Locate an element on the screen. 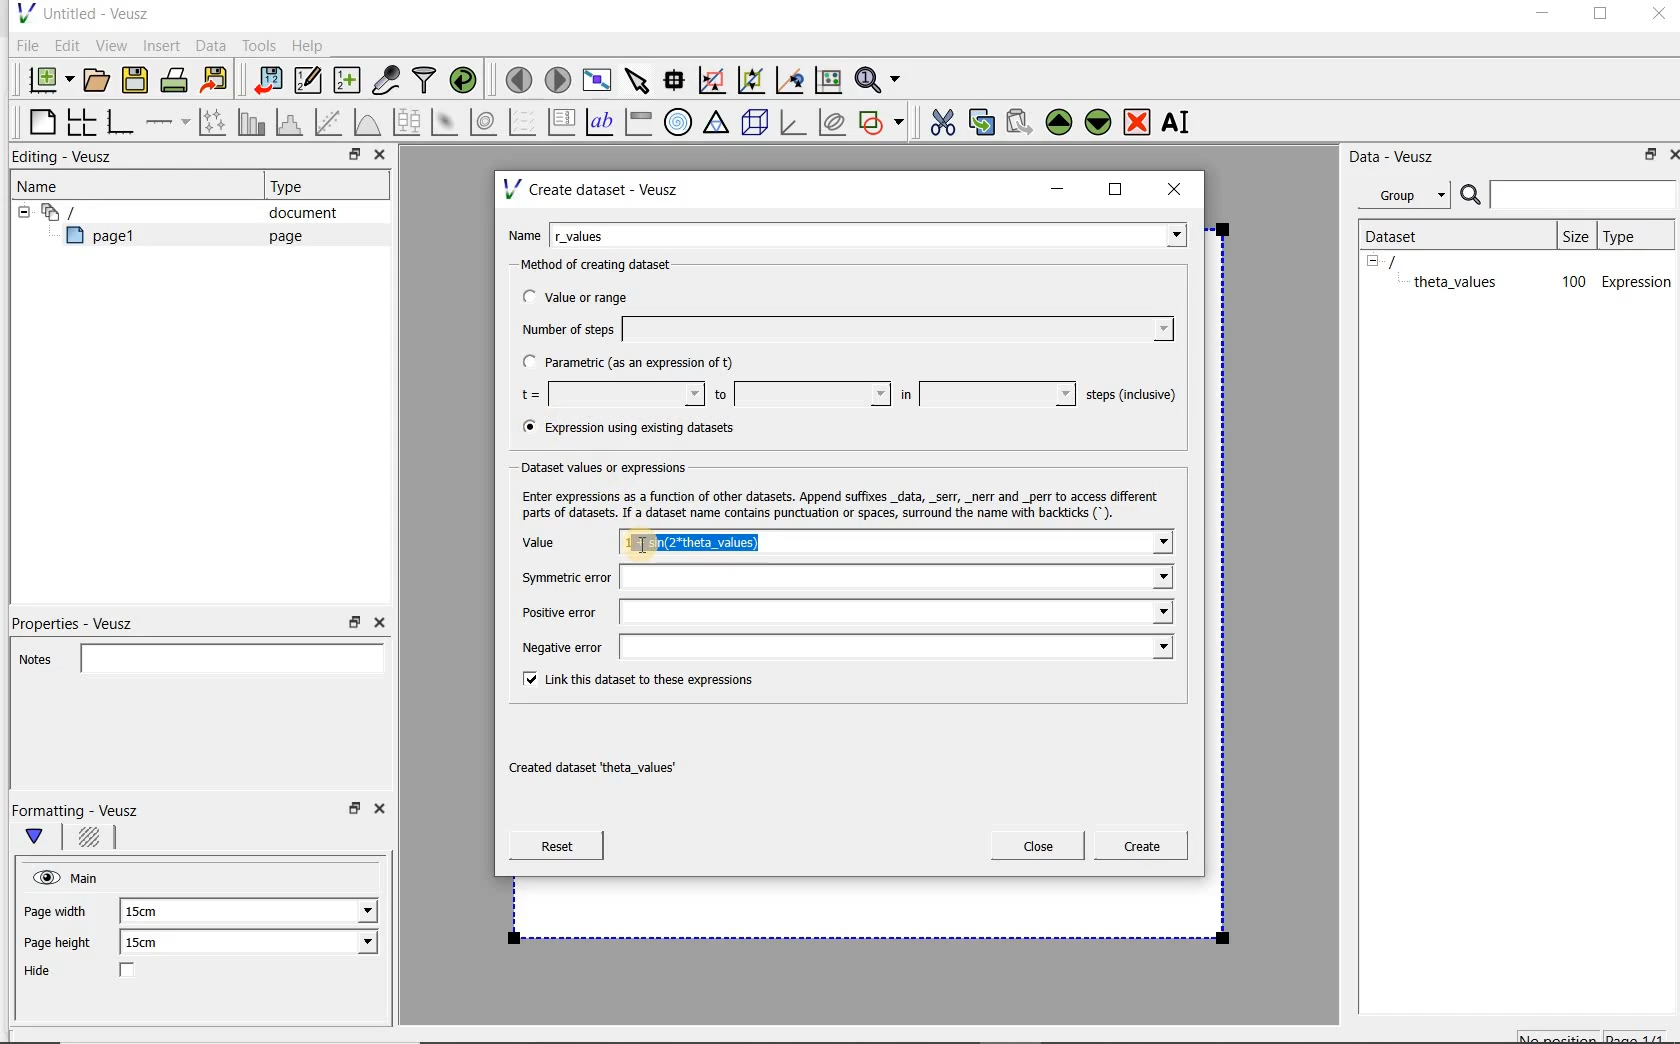  View is located at coordinates (111, 43).